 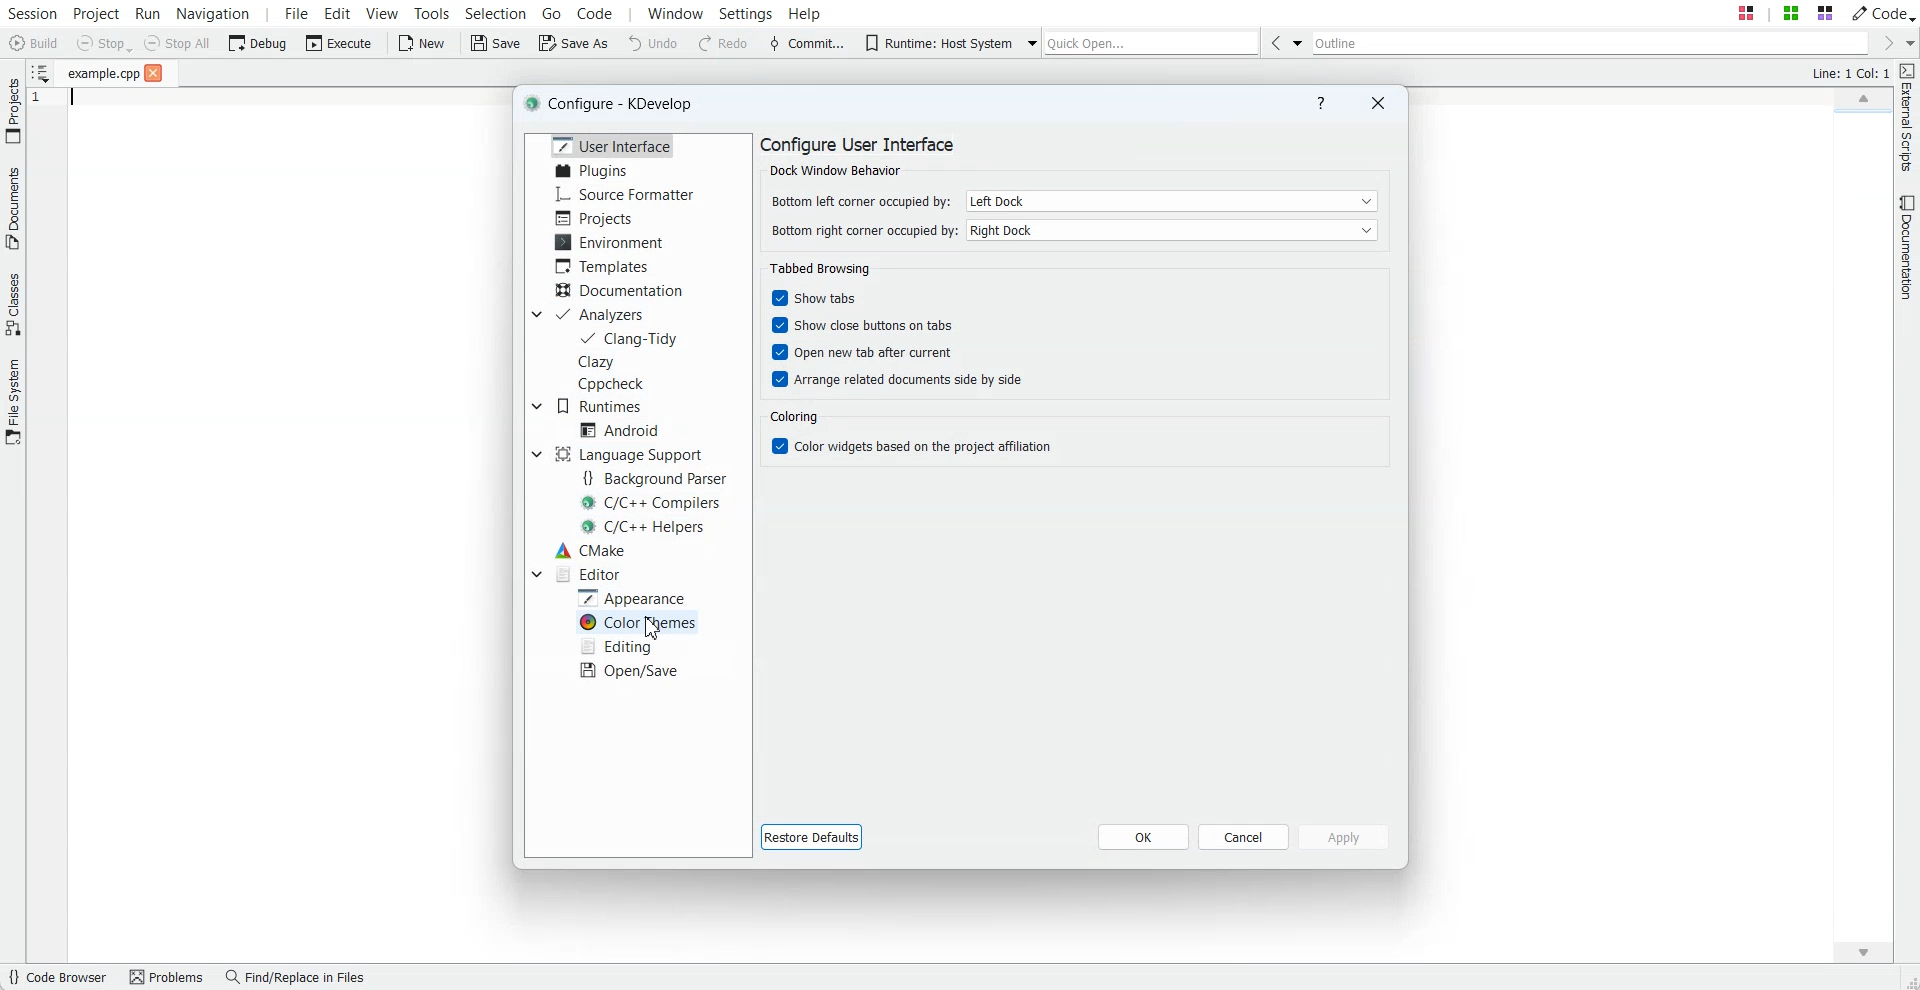 What do you see at coordinates (536, 573) in the screenshot?
I see `Drop Down box` at bounding box center [536, 573].